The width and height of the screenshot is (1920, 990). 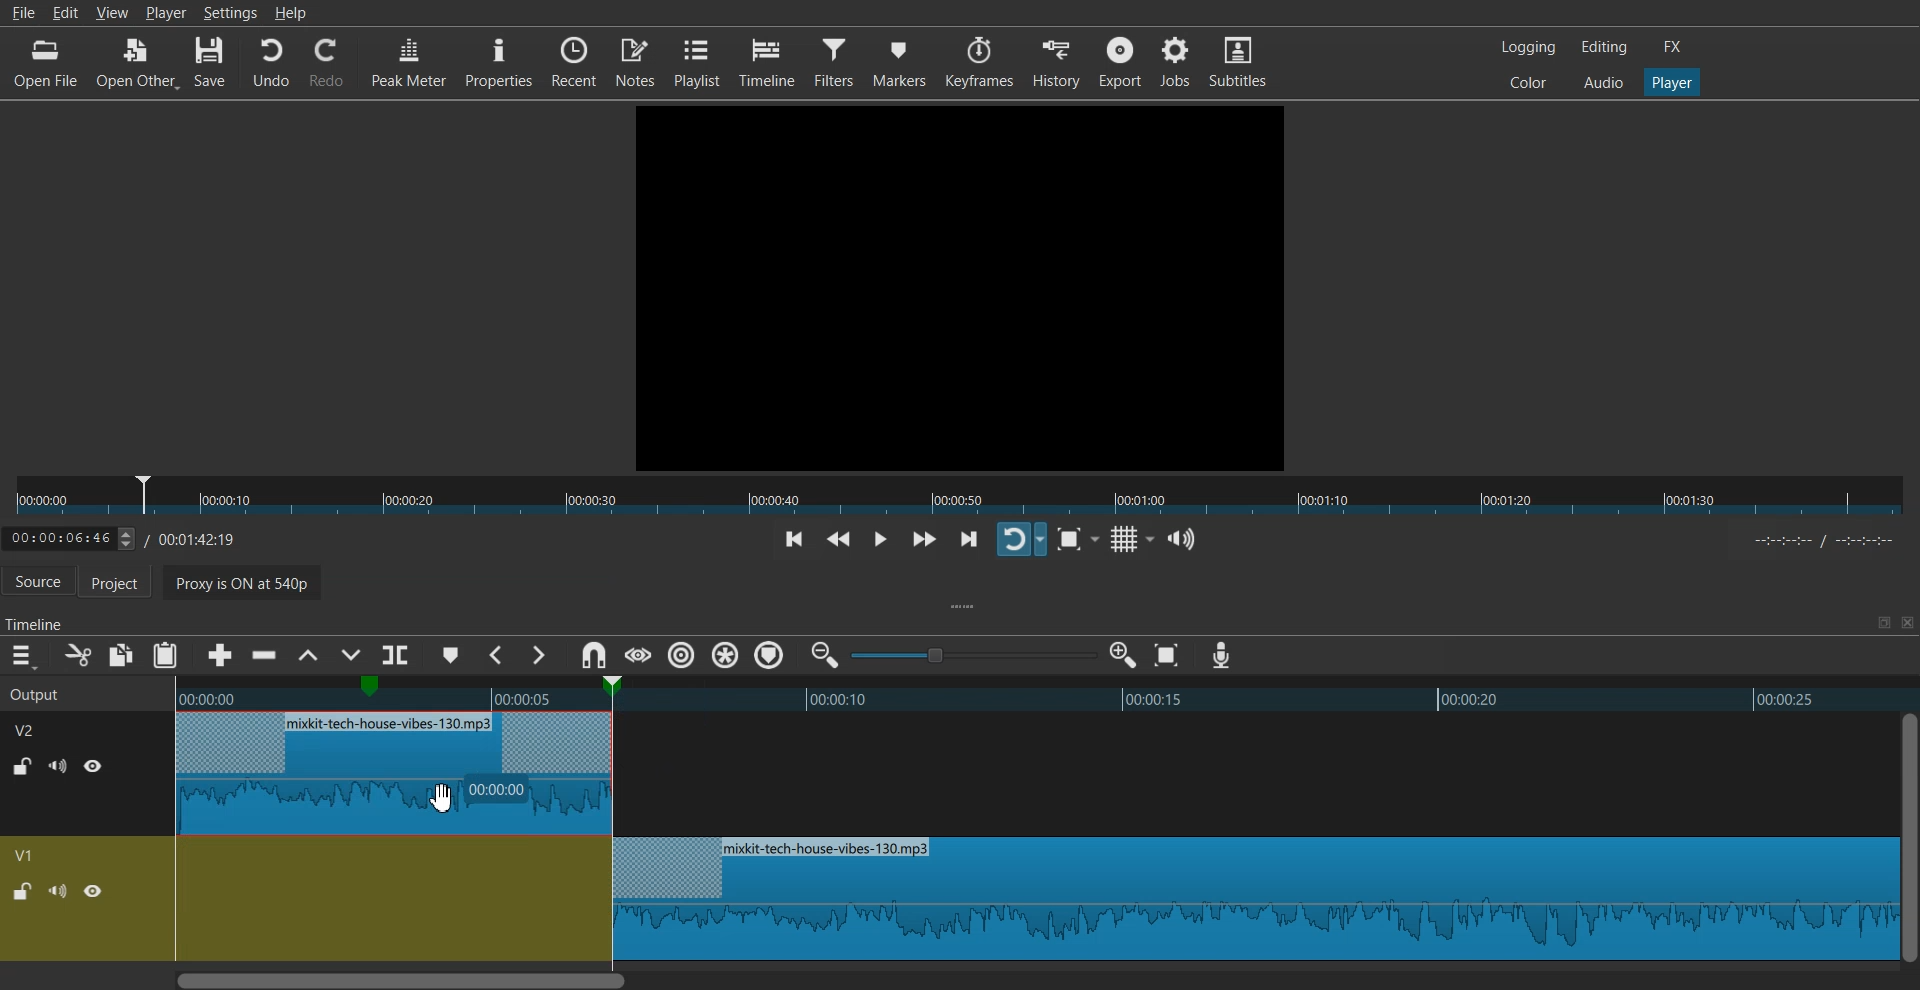 What do you see at coordinates (409, 60) in the screenshot?
I see `Peak Meter` at bounding box center [409, 60].